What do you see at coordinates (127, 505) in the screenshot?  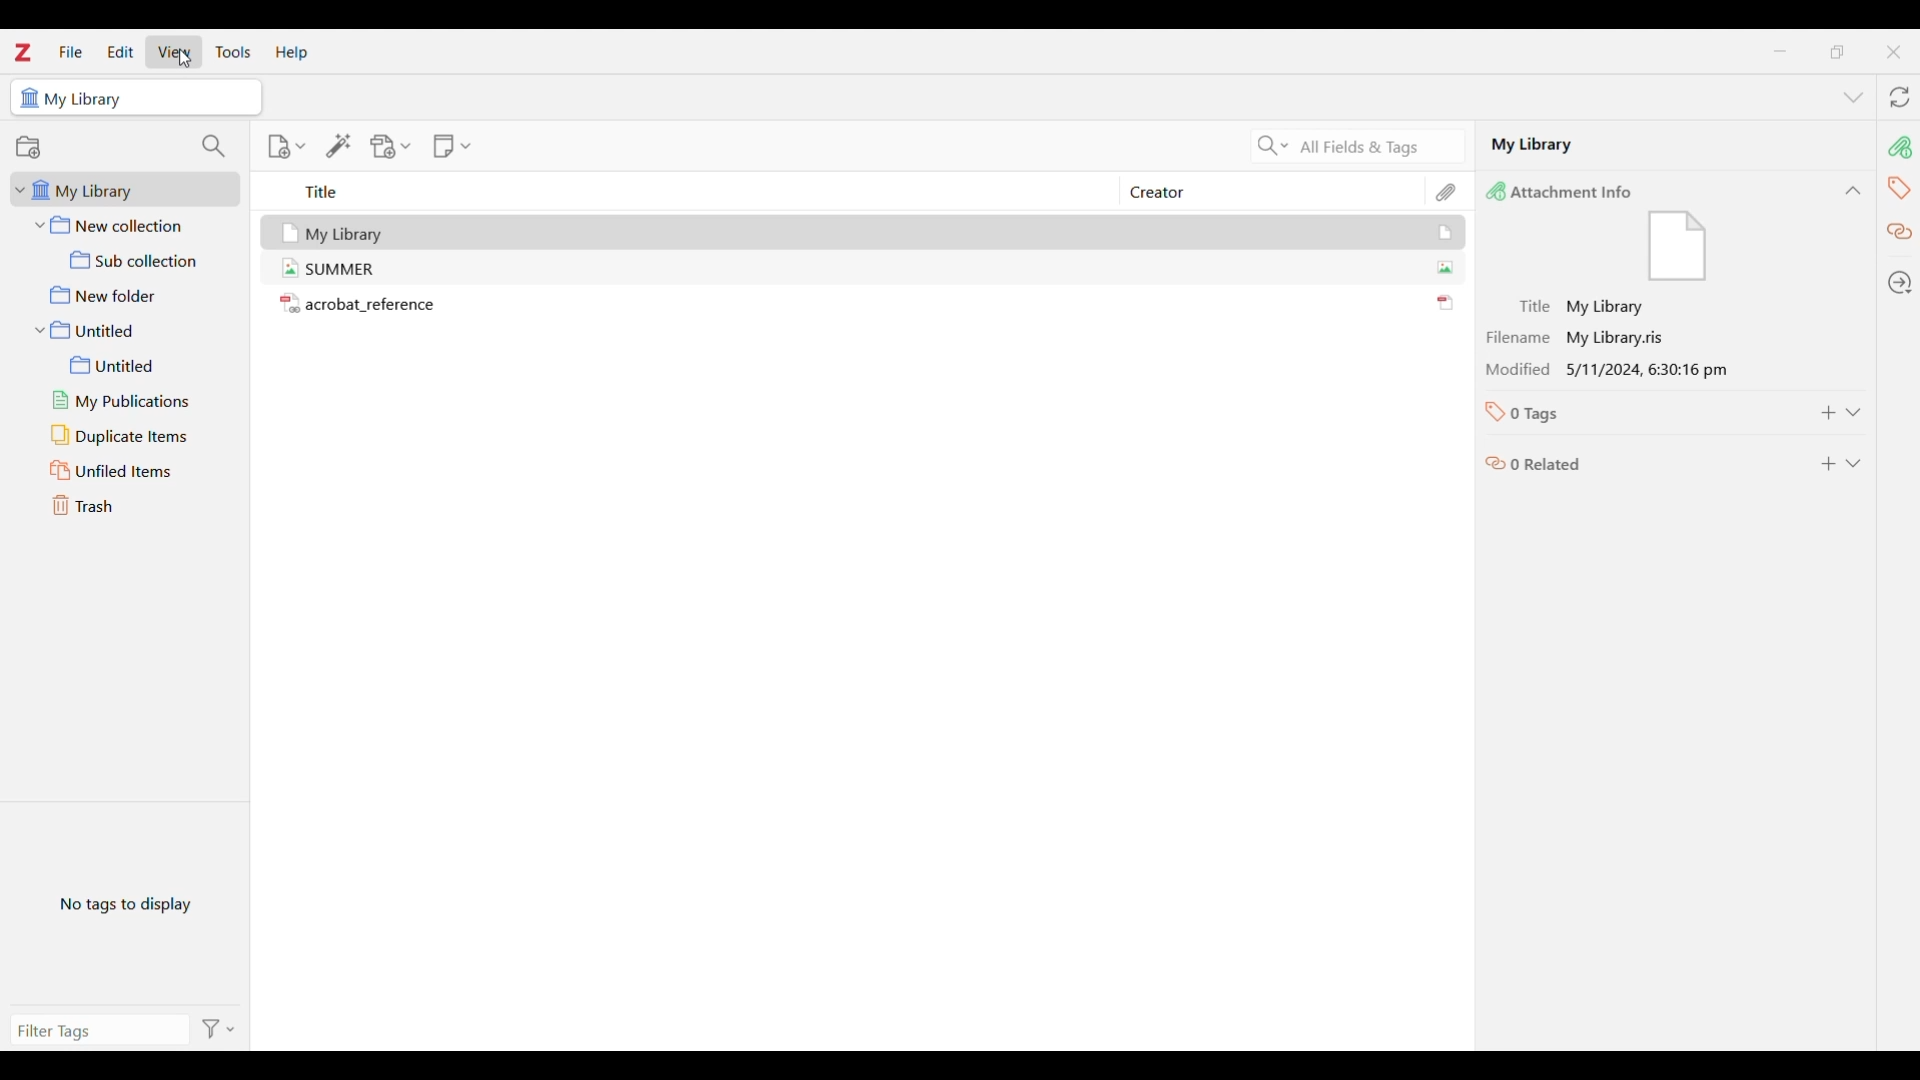 I see `Trash folder` at bounding box center [127, 505].